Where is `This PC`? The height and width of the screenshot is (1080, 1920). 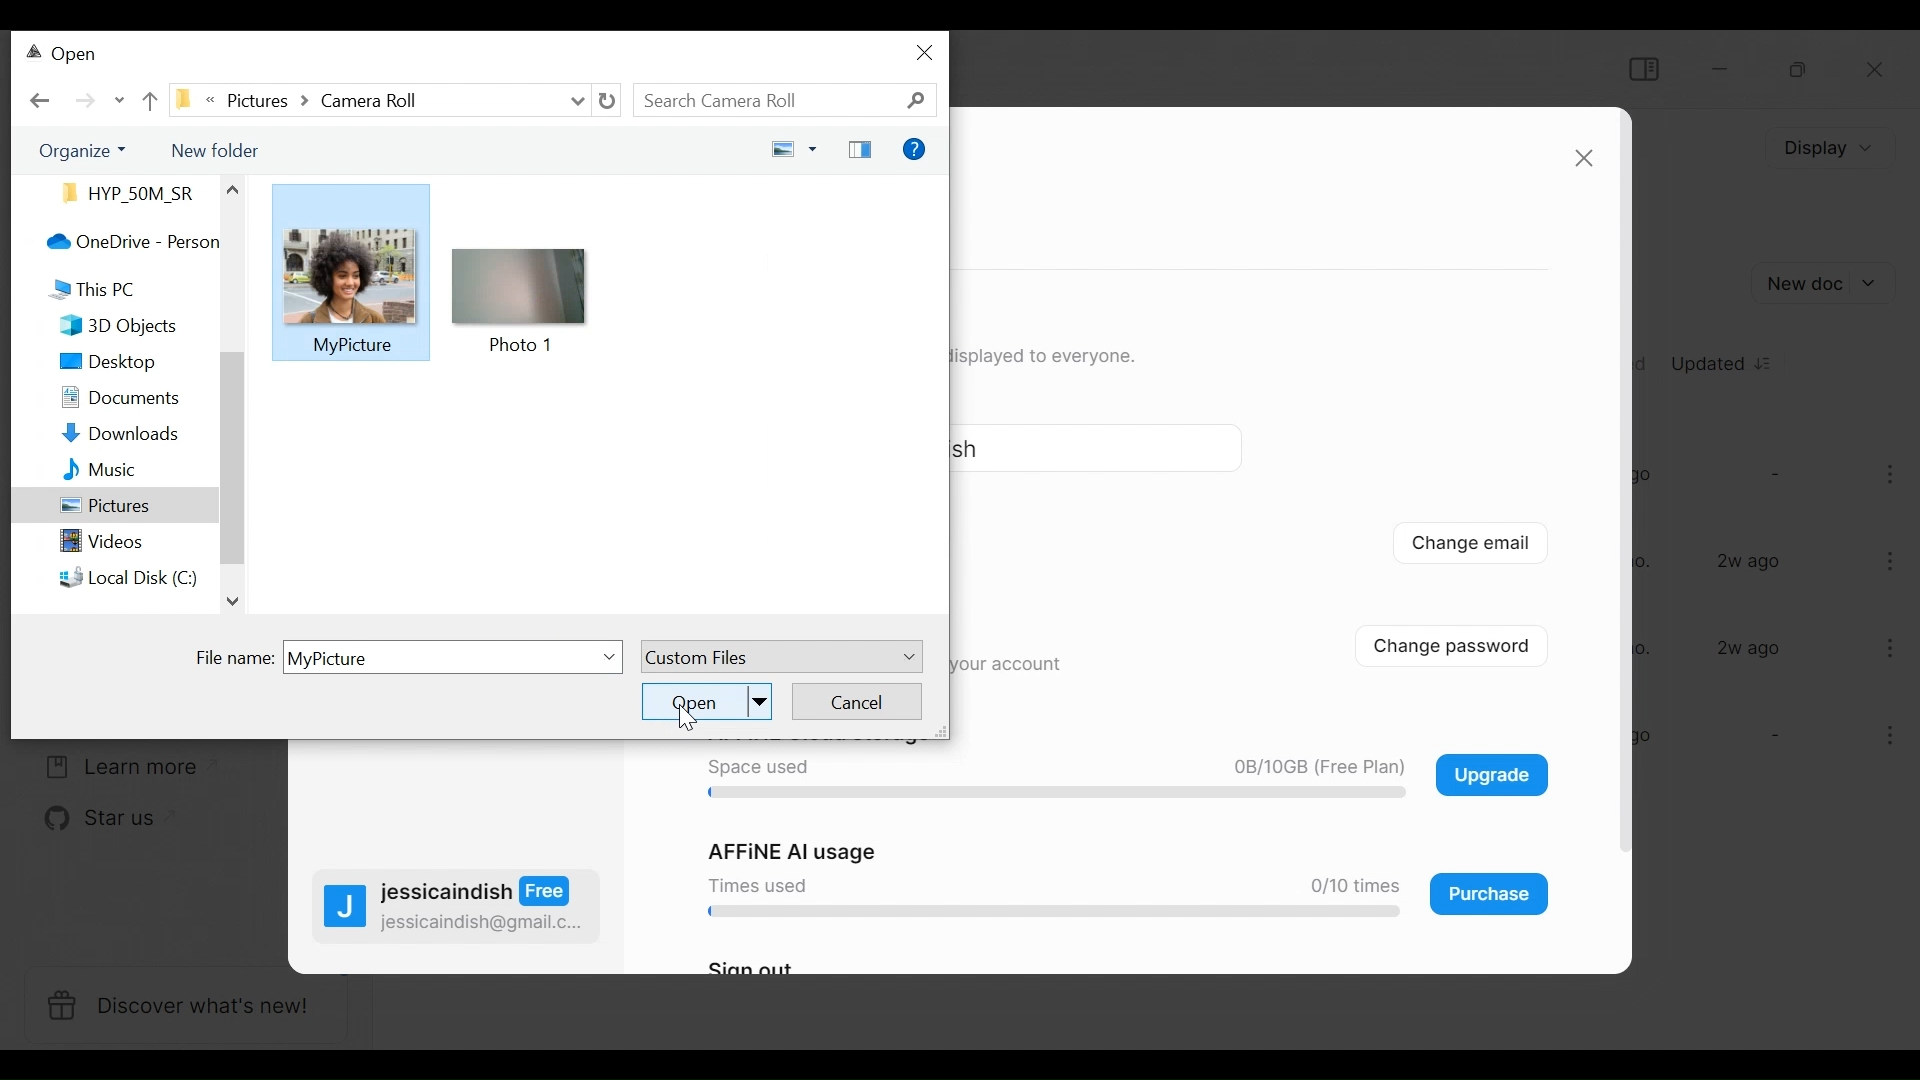
This PC is located at coordinates (91, 288).